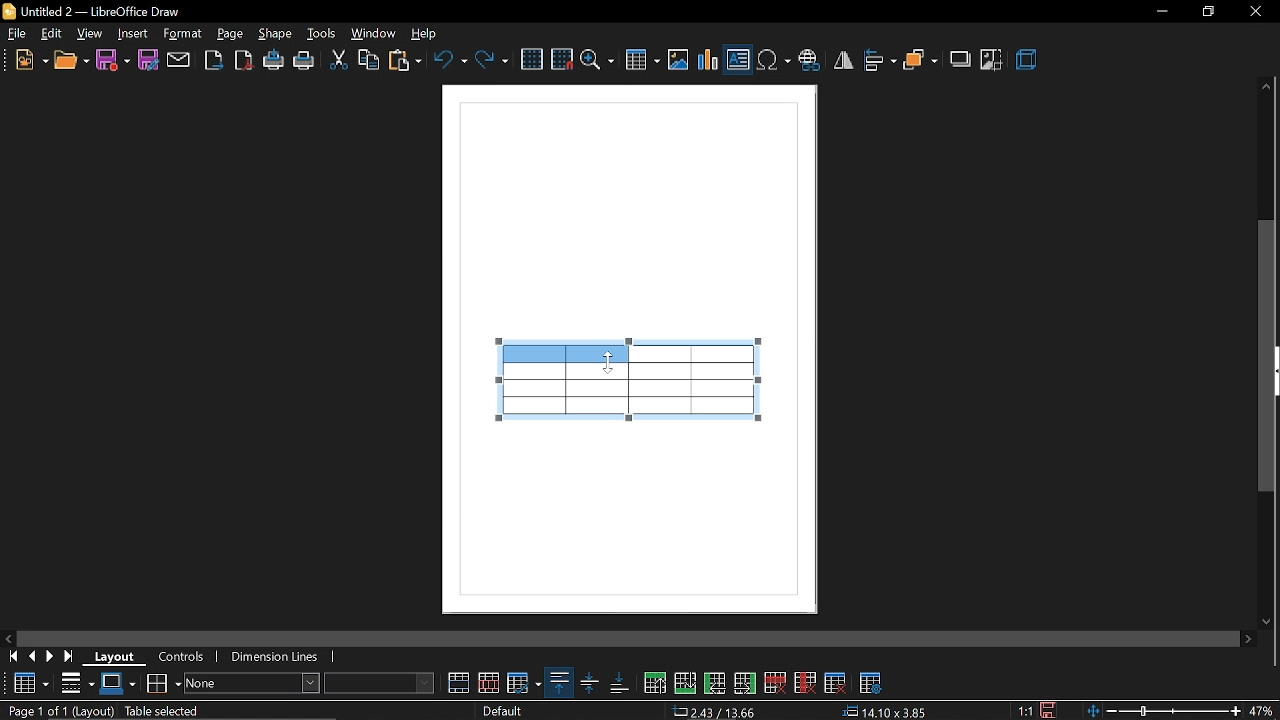 The height and width of the screenshot is (720, 1280). What do you see at coordinates (715, 683) in the screenshot?
I see `insert column before` at bounding box center [715, 683].